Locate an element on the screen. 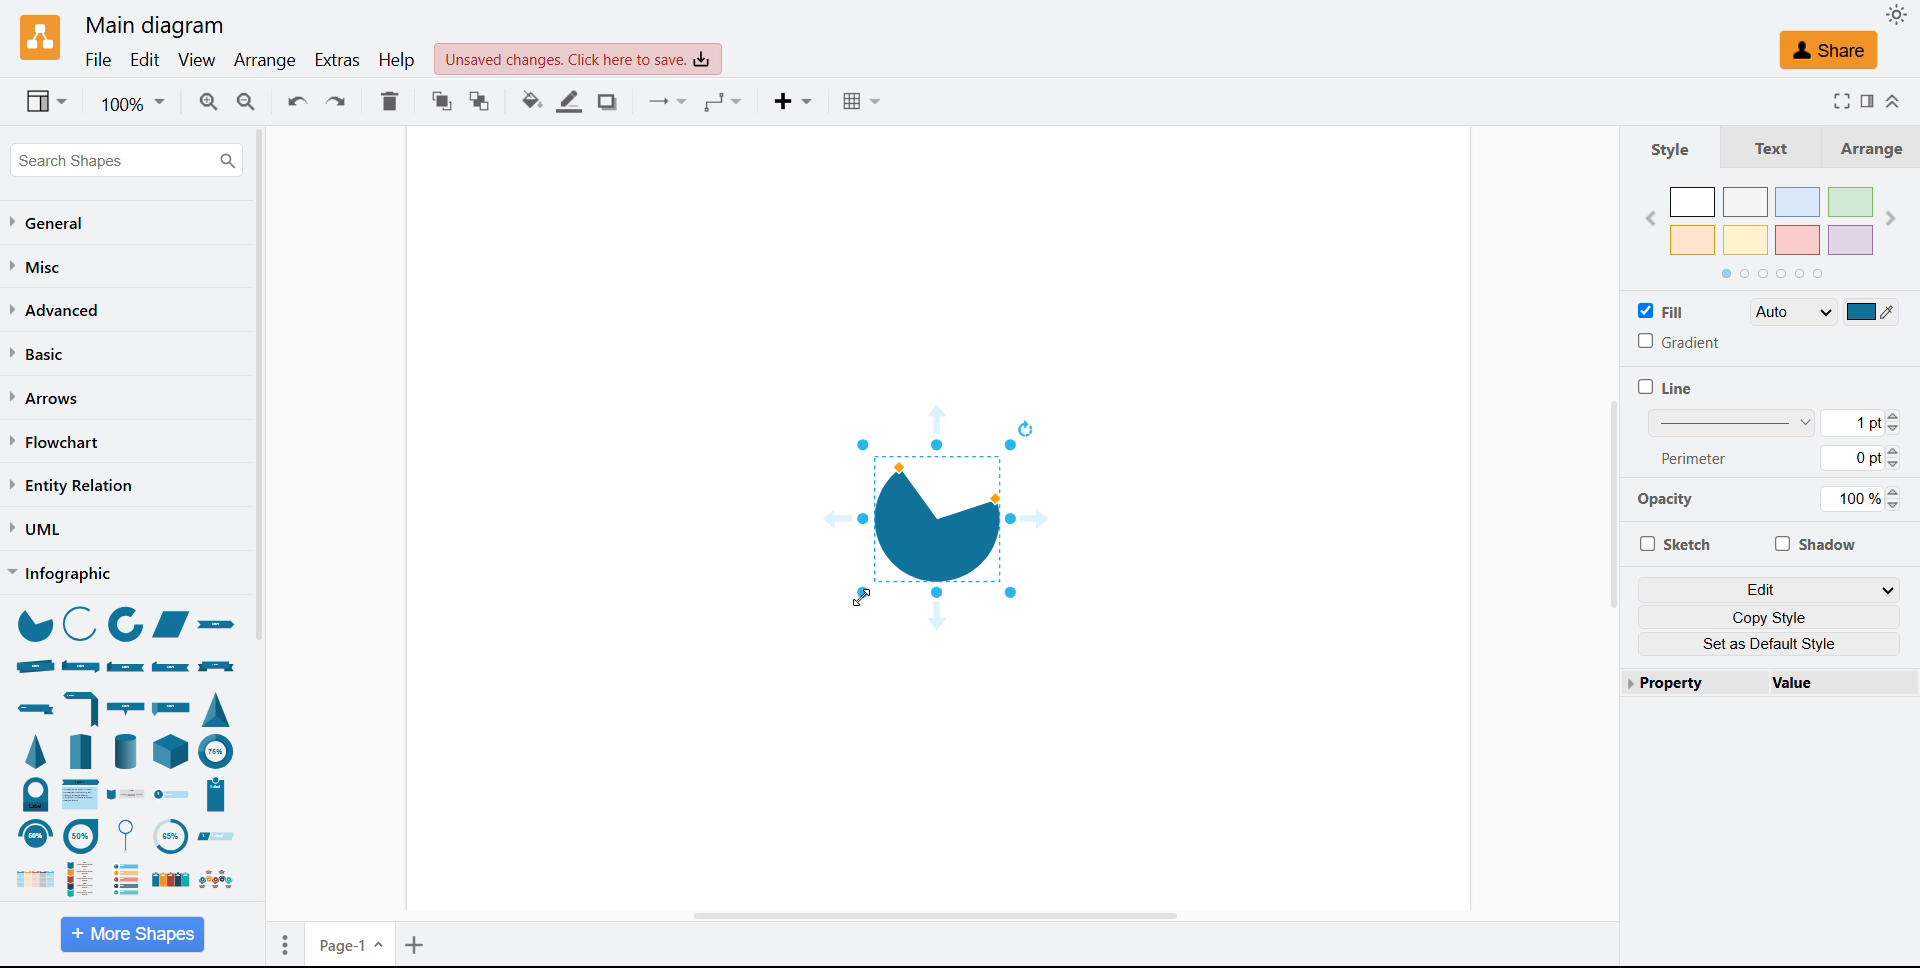 The width and height of the screenshot is (1920, 968). angled entry is located at coordinates (216, 836).